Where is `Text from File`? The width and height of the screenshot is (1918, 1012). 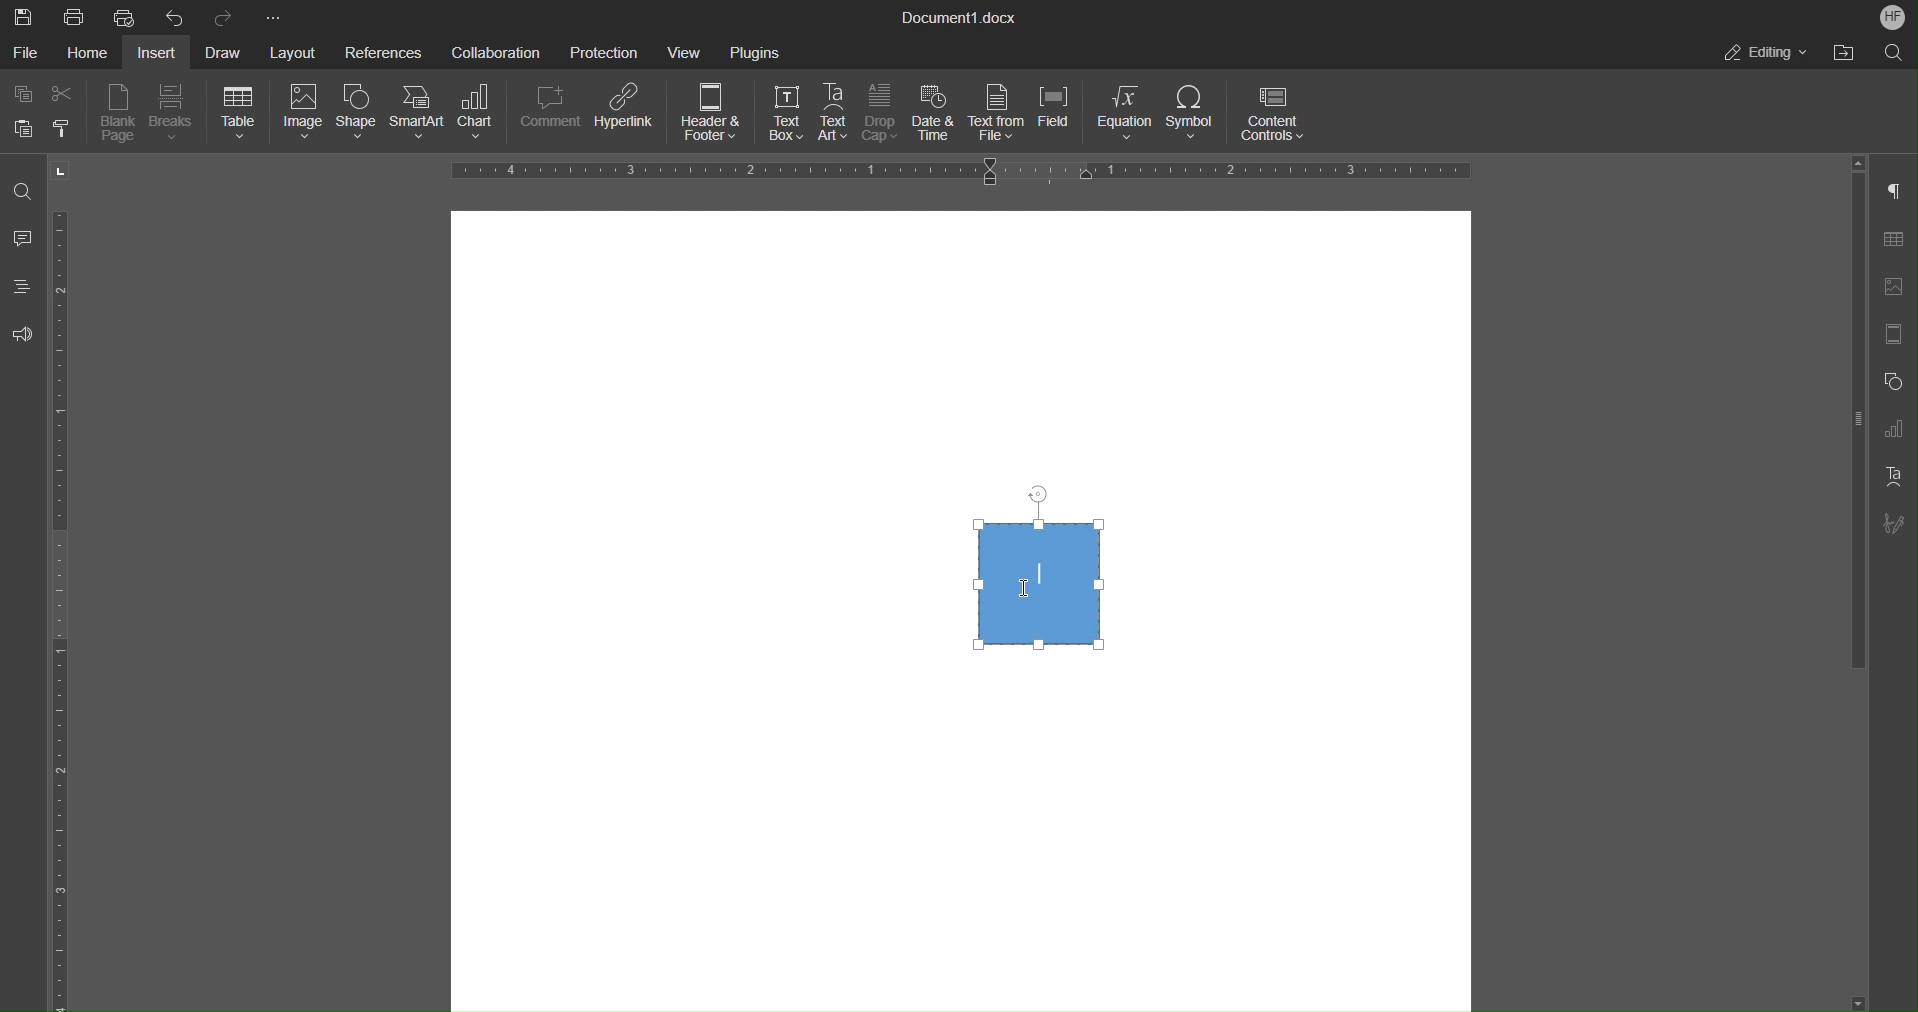
Text from File is located at coordinates (998, 114).